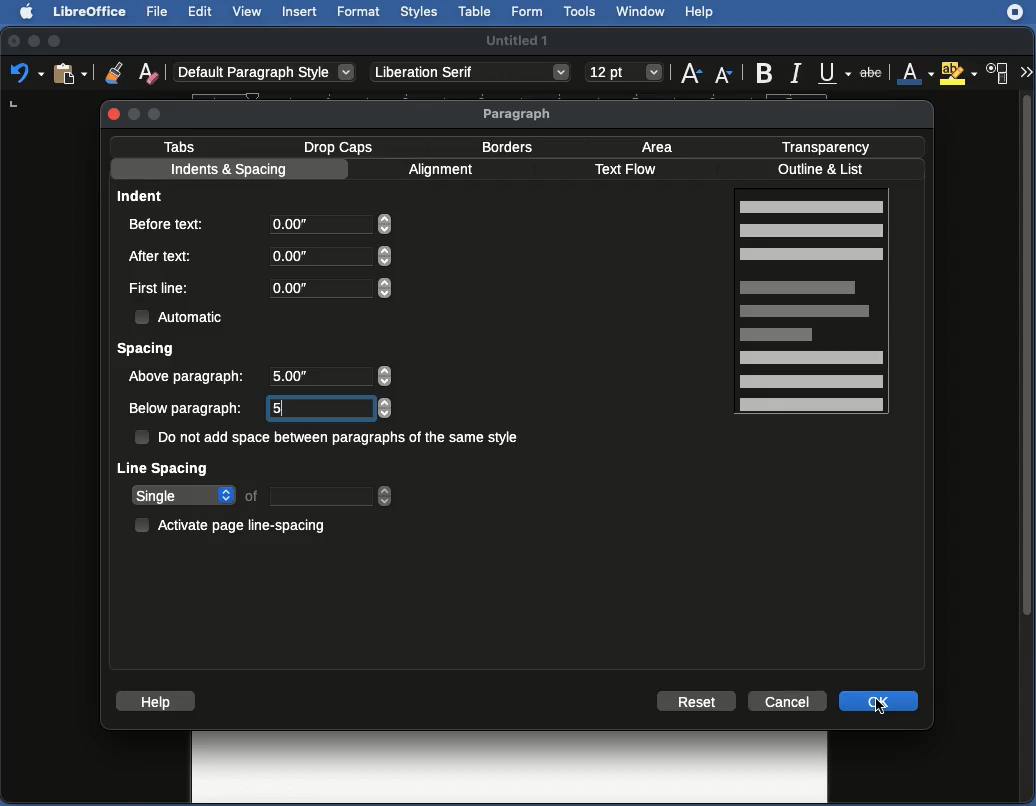 The image size is (1036, 806). What do you see at coordinates (444, 172) in the screenshot?
I see `Alignment` at bounding box center [444, 172].